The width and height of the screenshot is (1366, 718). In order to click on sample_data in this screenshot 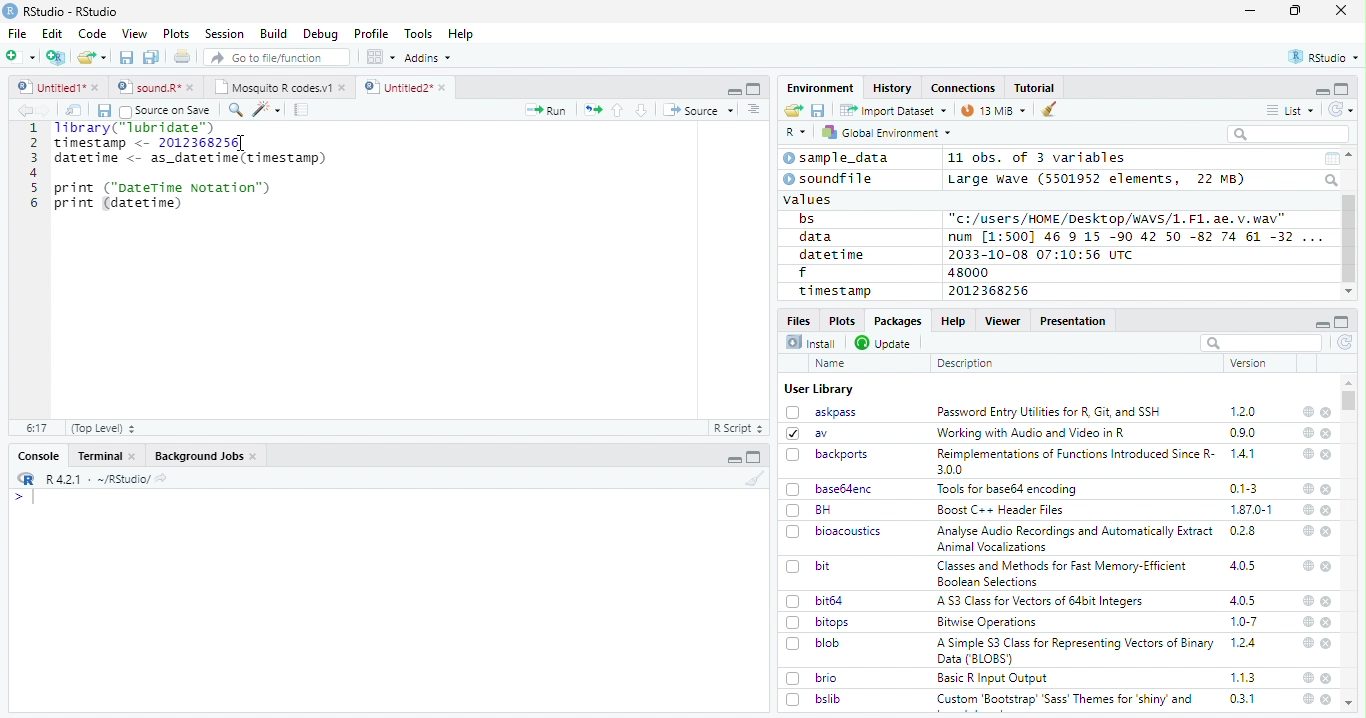, I will do `click(839, 158)`.